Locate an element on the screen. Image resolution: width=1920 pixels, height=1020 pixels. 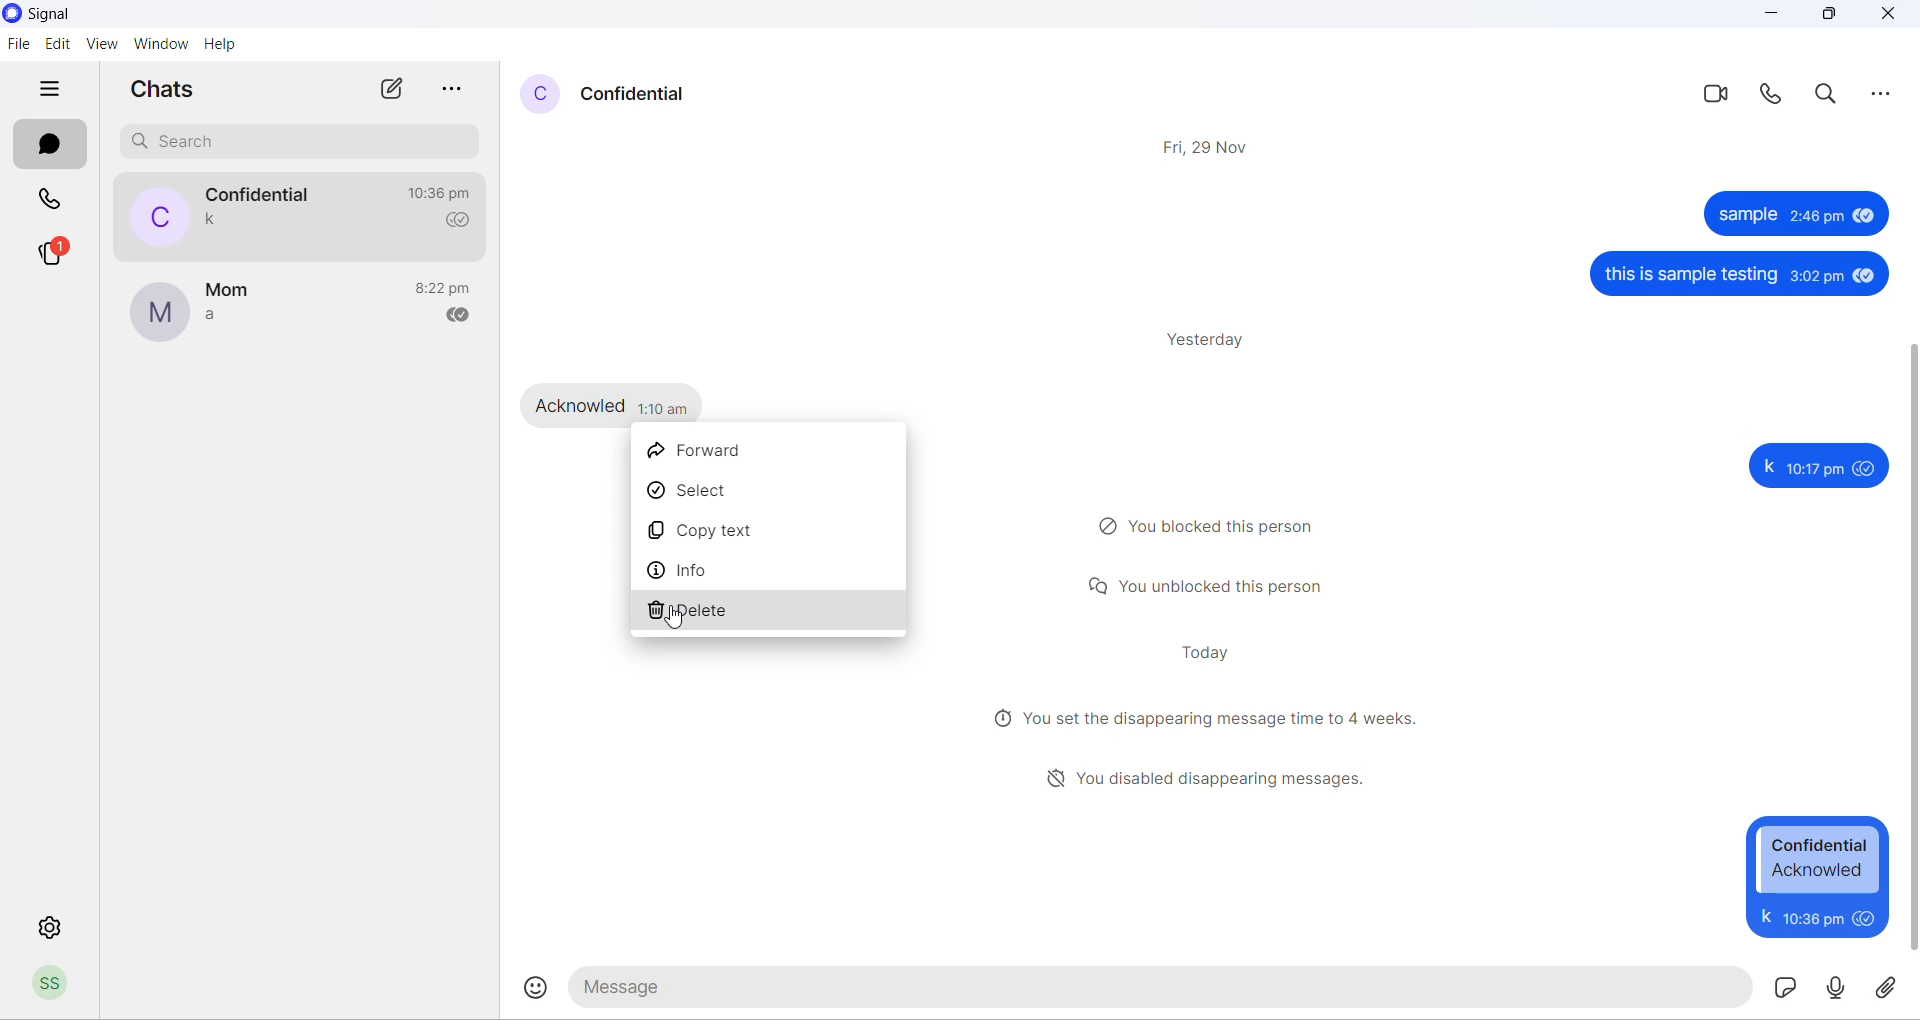
search in chat is located at coordinates (1828, 95).